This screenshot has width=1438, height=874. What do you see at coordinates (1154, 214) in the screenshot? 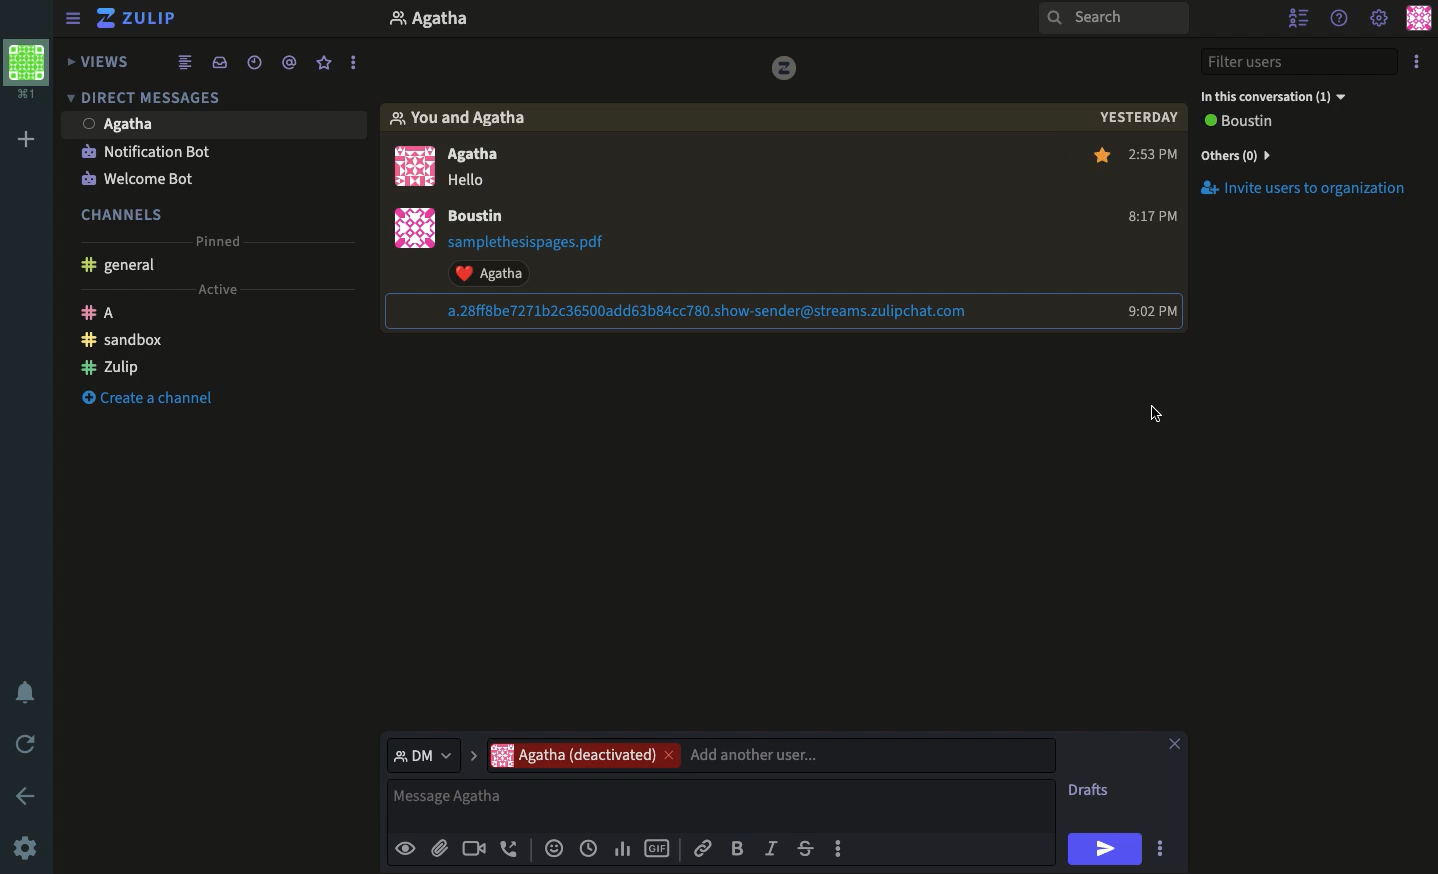
I see `Time` at bounding box center [1154, 214].